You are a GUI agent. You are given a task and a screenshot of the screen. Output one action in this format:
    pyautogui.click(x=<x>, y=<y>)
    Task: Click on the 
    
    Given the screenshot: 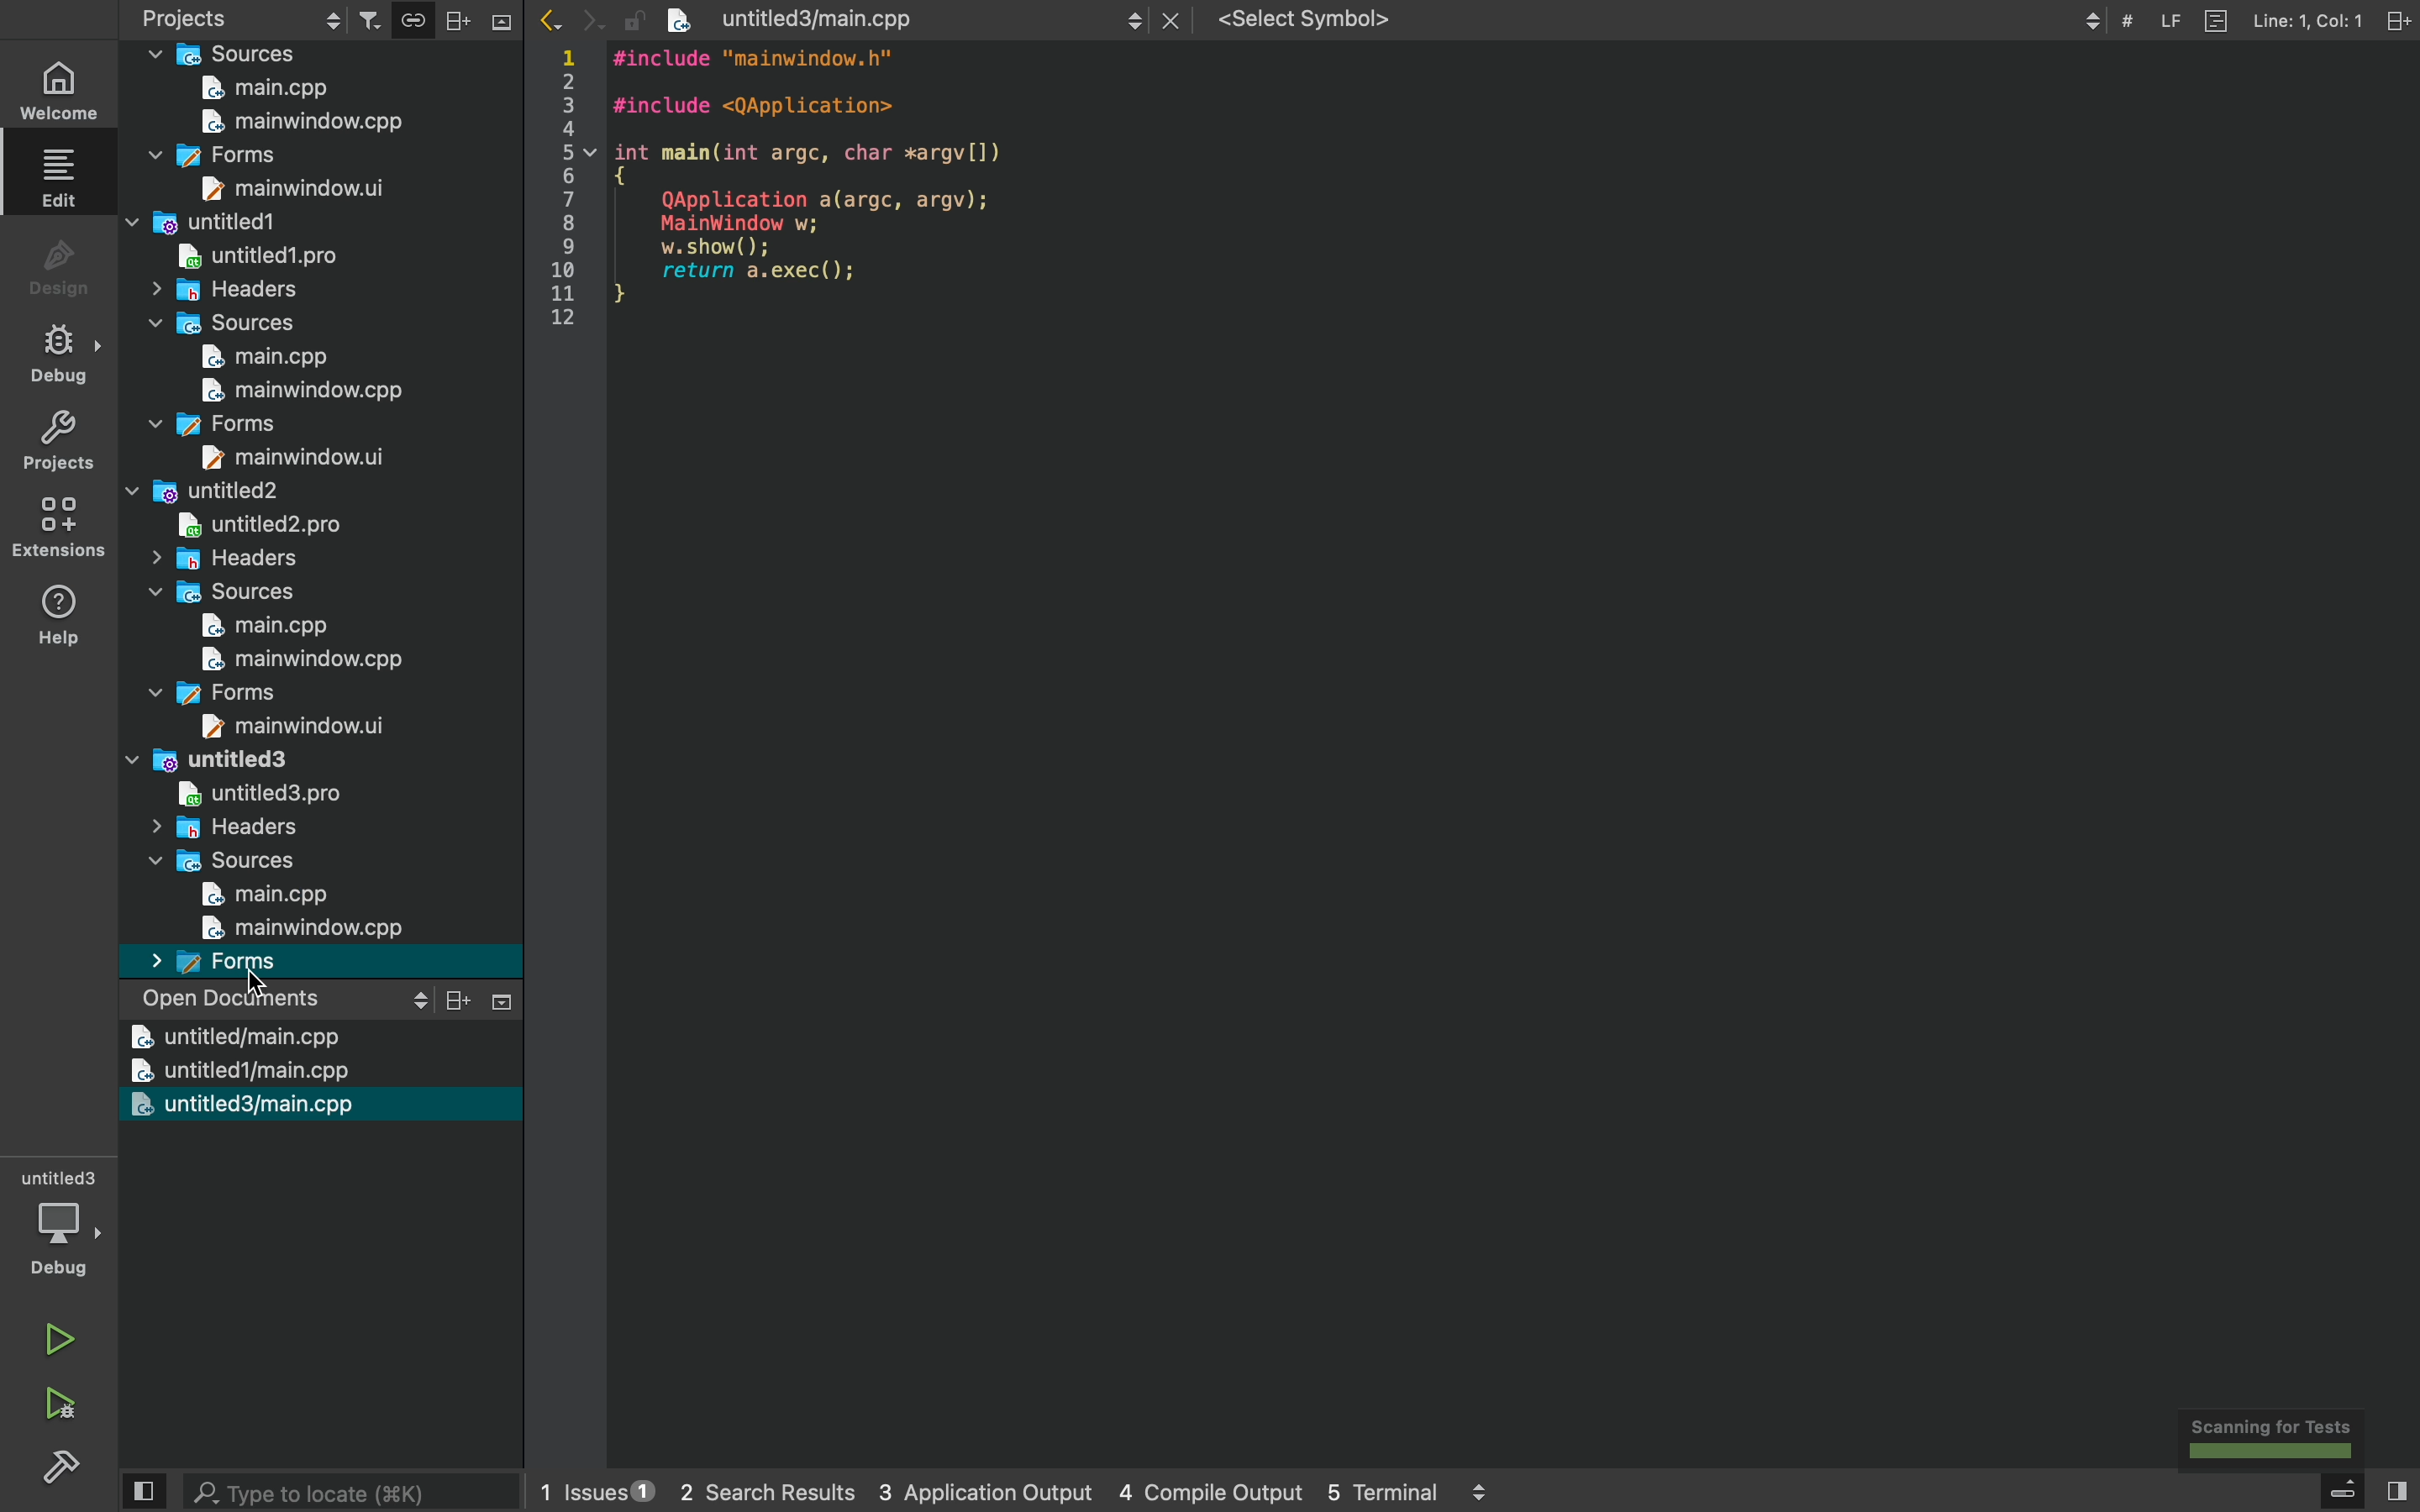 What is the action you would take?
    pyautogui.click(x=2367, y=1490)
    